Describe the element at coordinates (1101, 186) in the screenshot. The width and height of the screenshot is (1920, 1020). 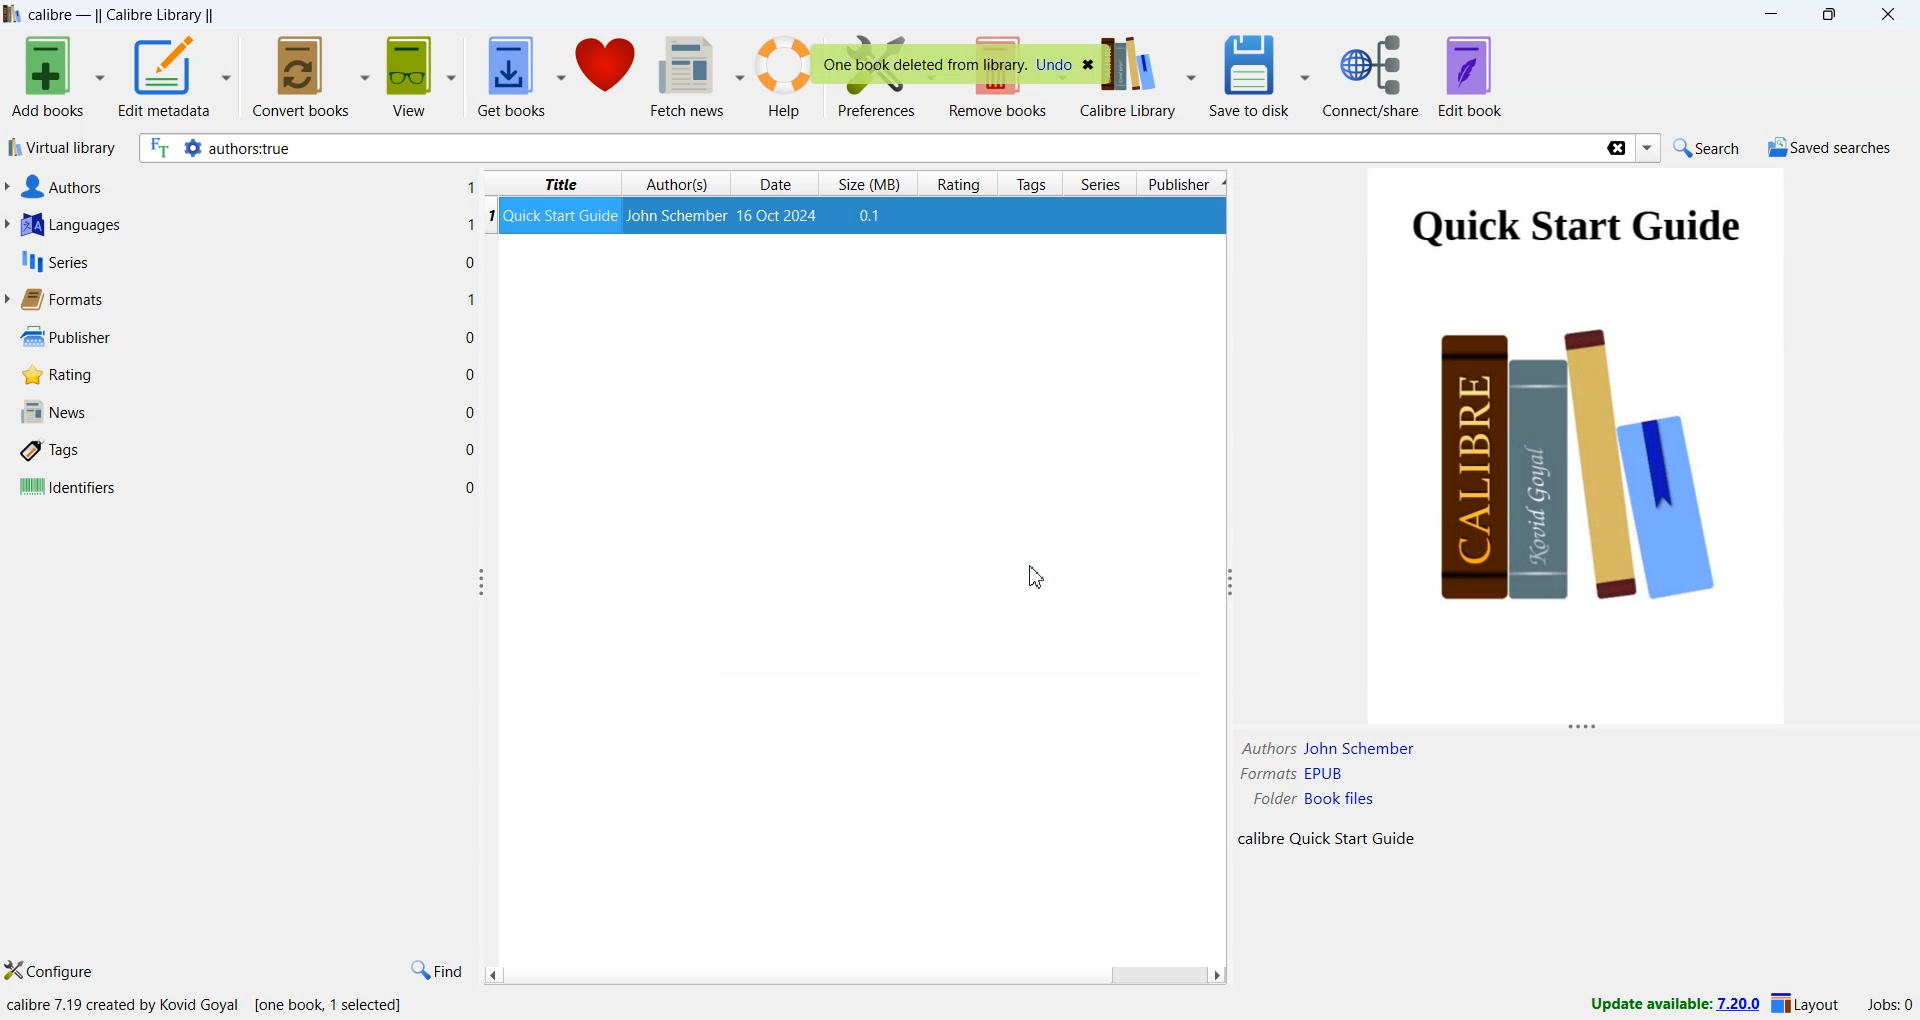
I see `series` at that location.